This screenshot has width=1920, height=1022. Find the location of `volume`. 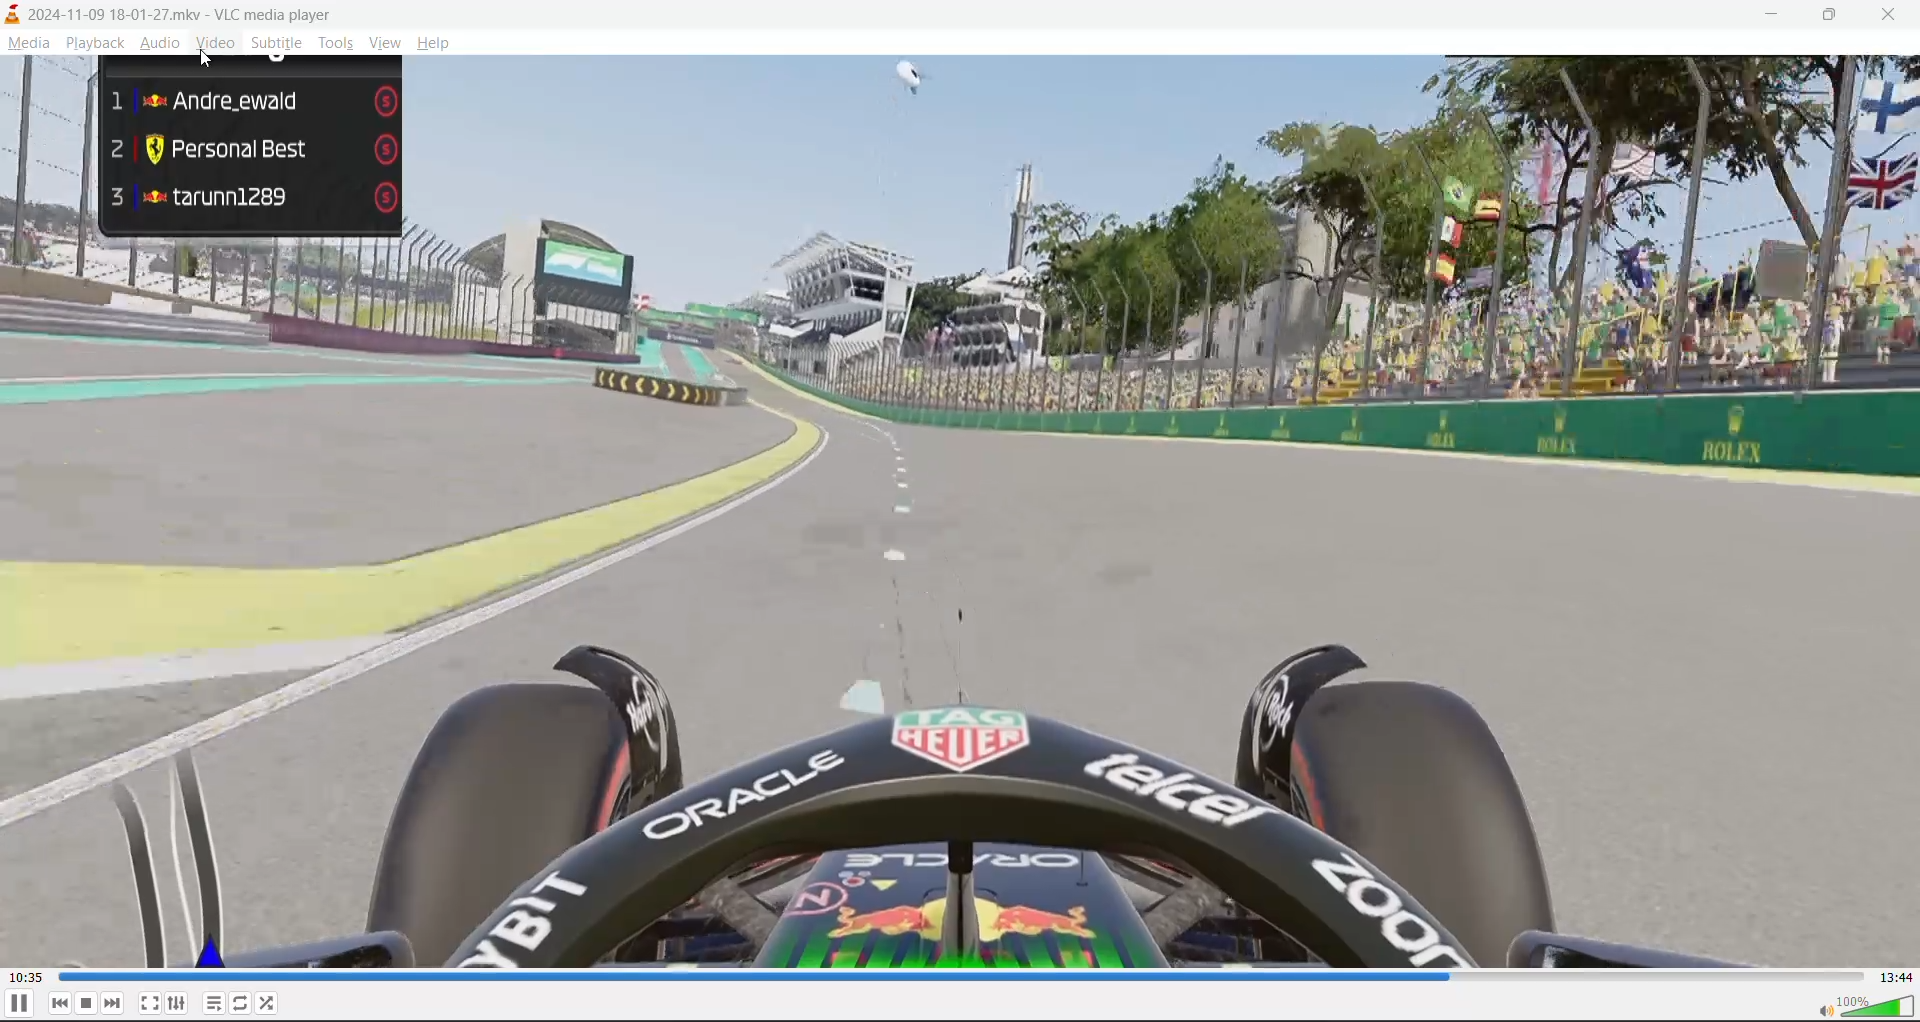

volume is located at coordinates (1864, 1007).